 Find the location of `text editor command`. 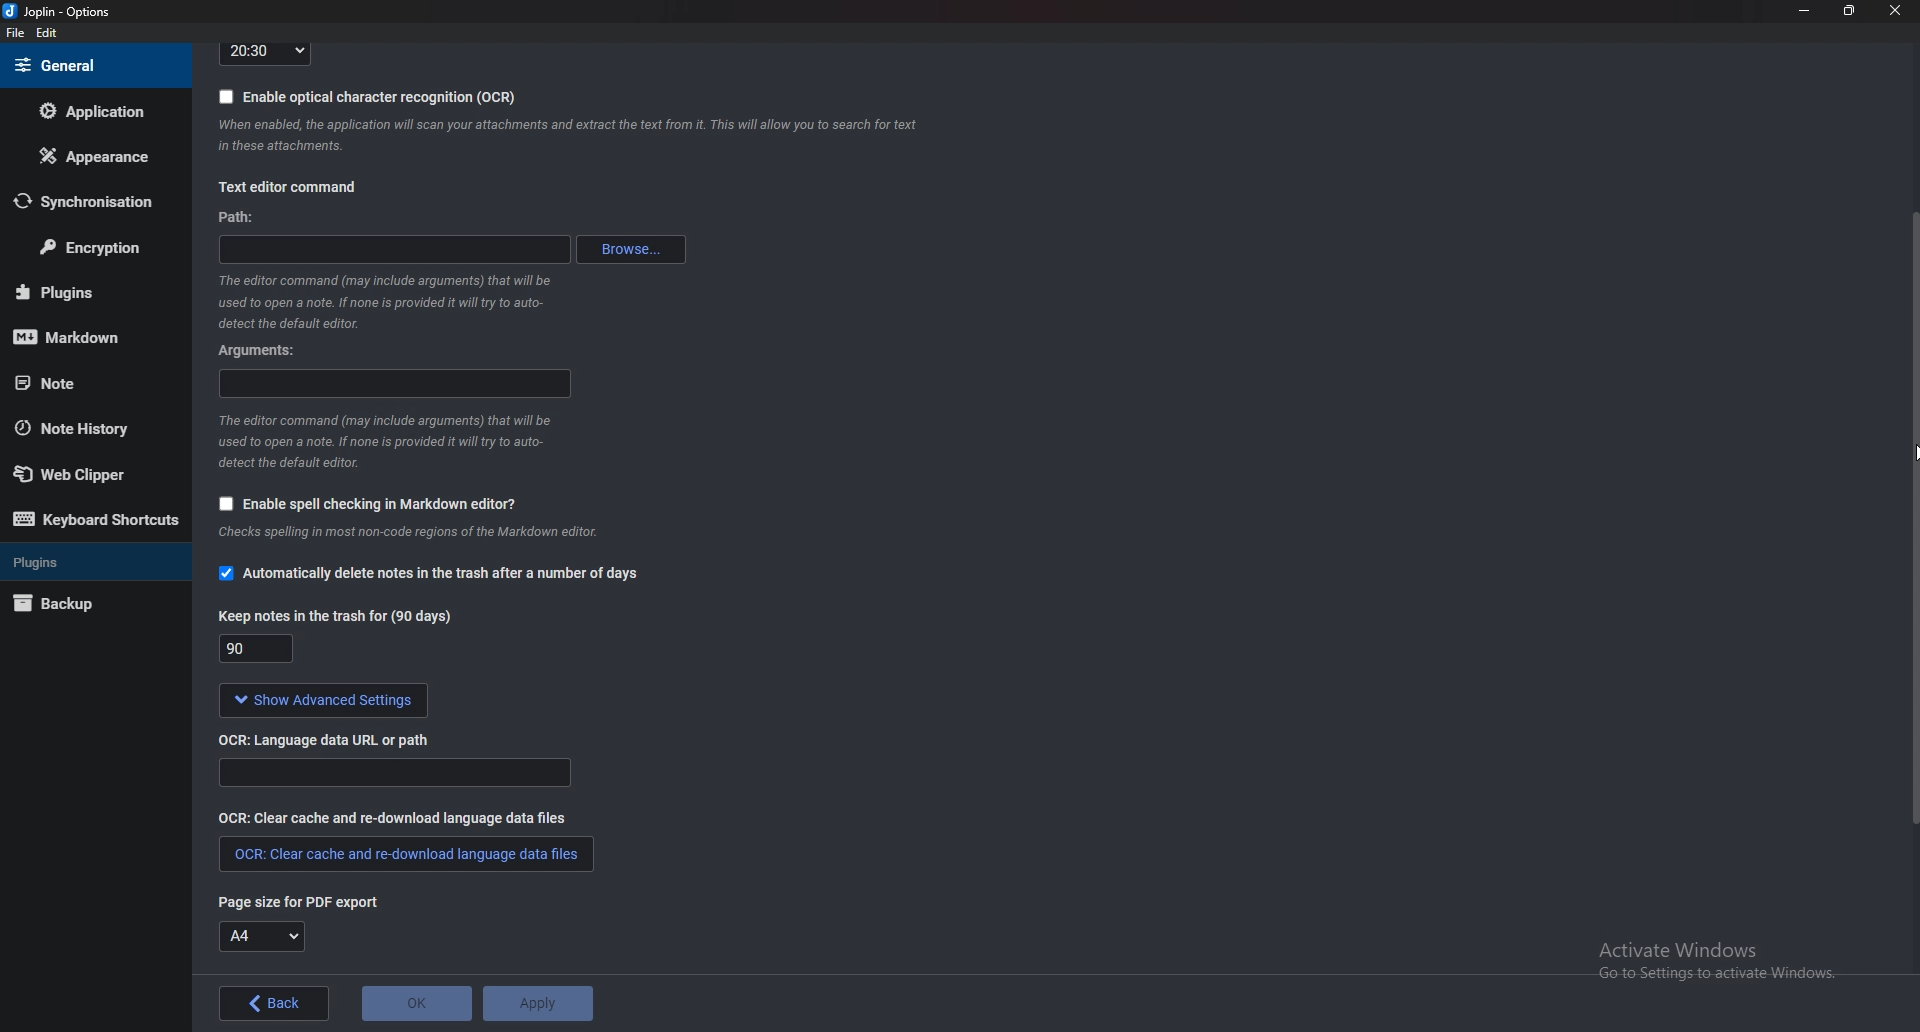

text editor command is located at coordinates (287, 189).